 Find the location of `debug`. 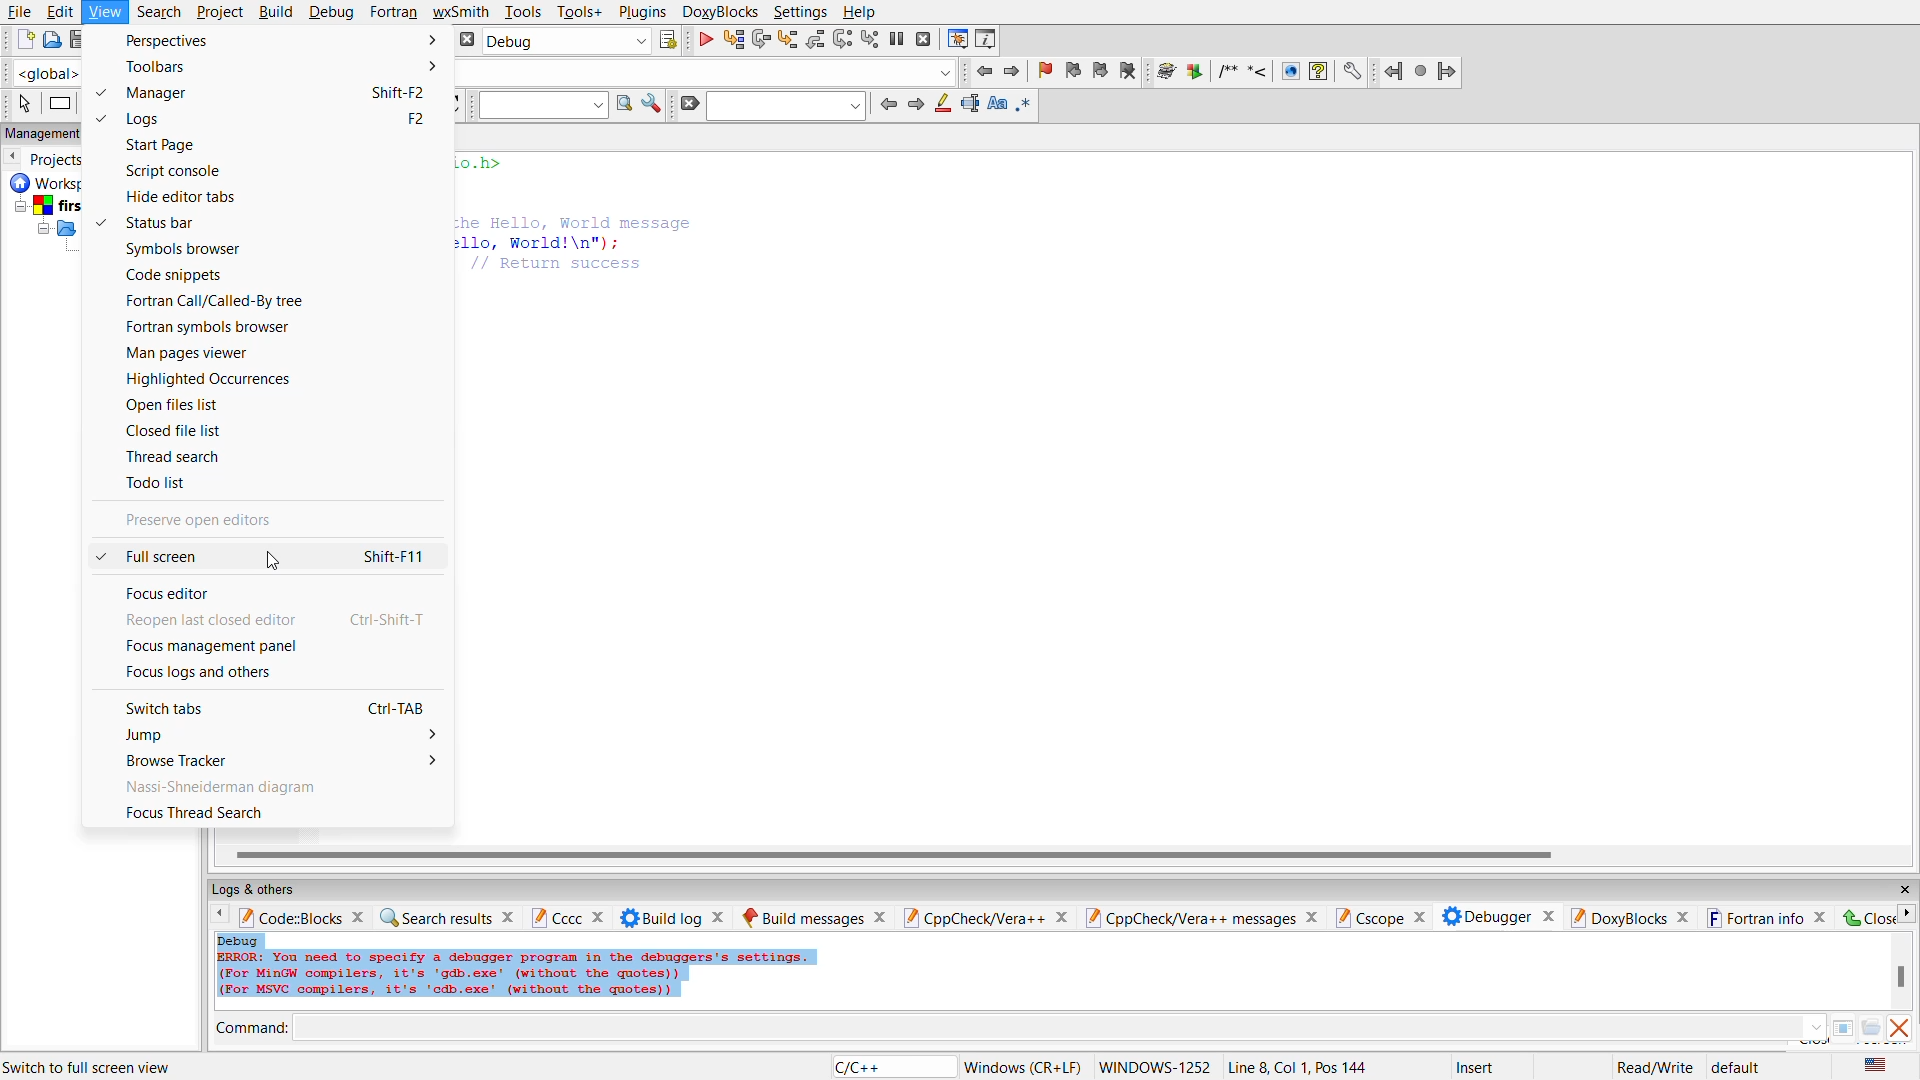

debug is located at coordinates (331, 13).